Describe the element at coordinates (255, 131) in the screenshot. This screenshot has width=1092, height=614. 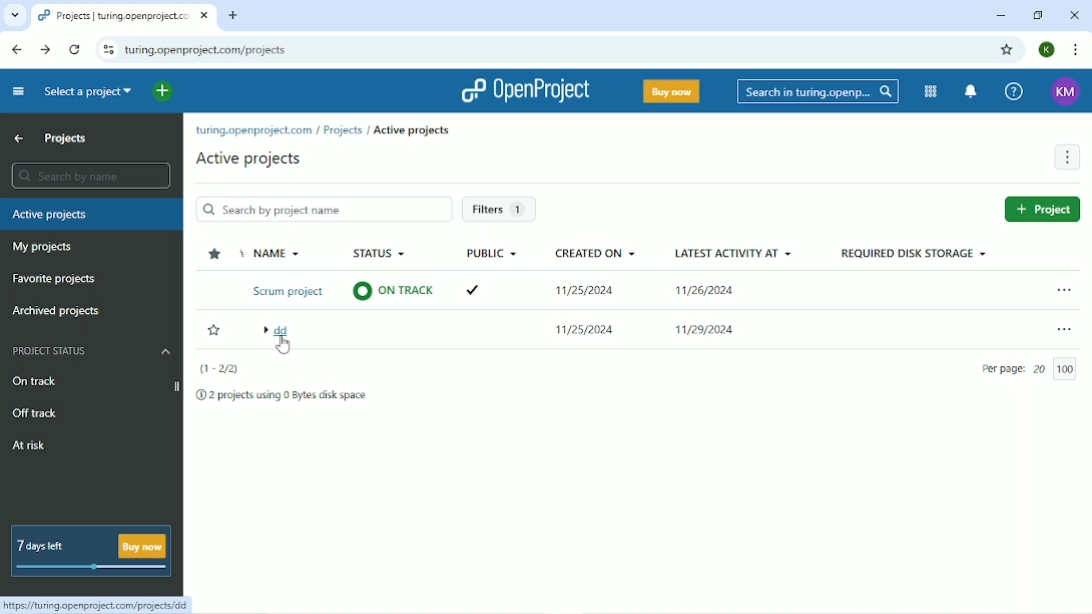
I see `turing.openproject.com` at that location.